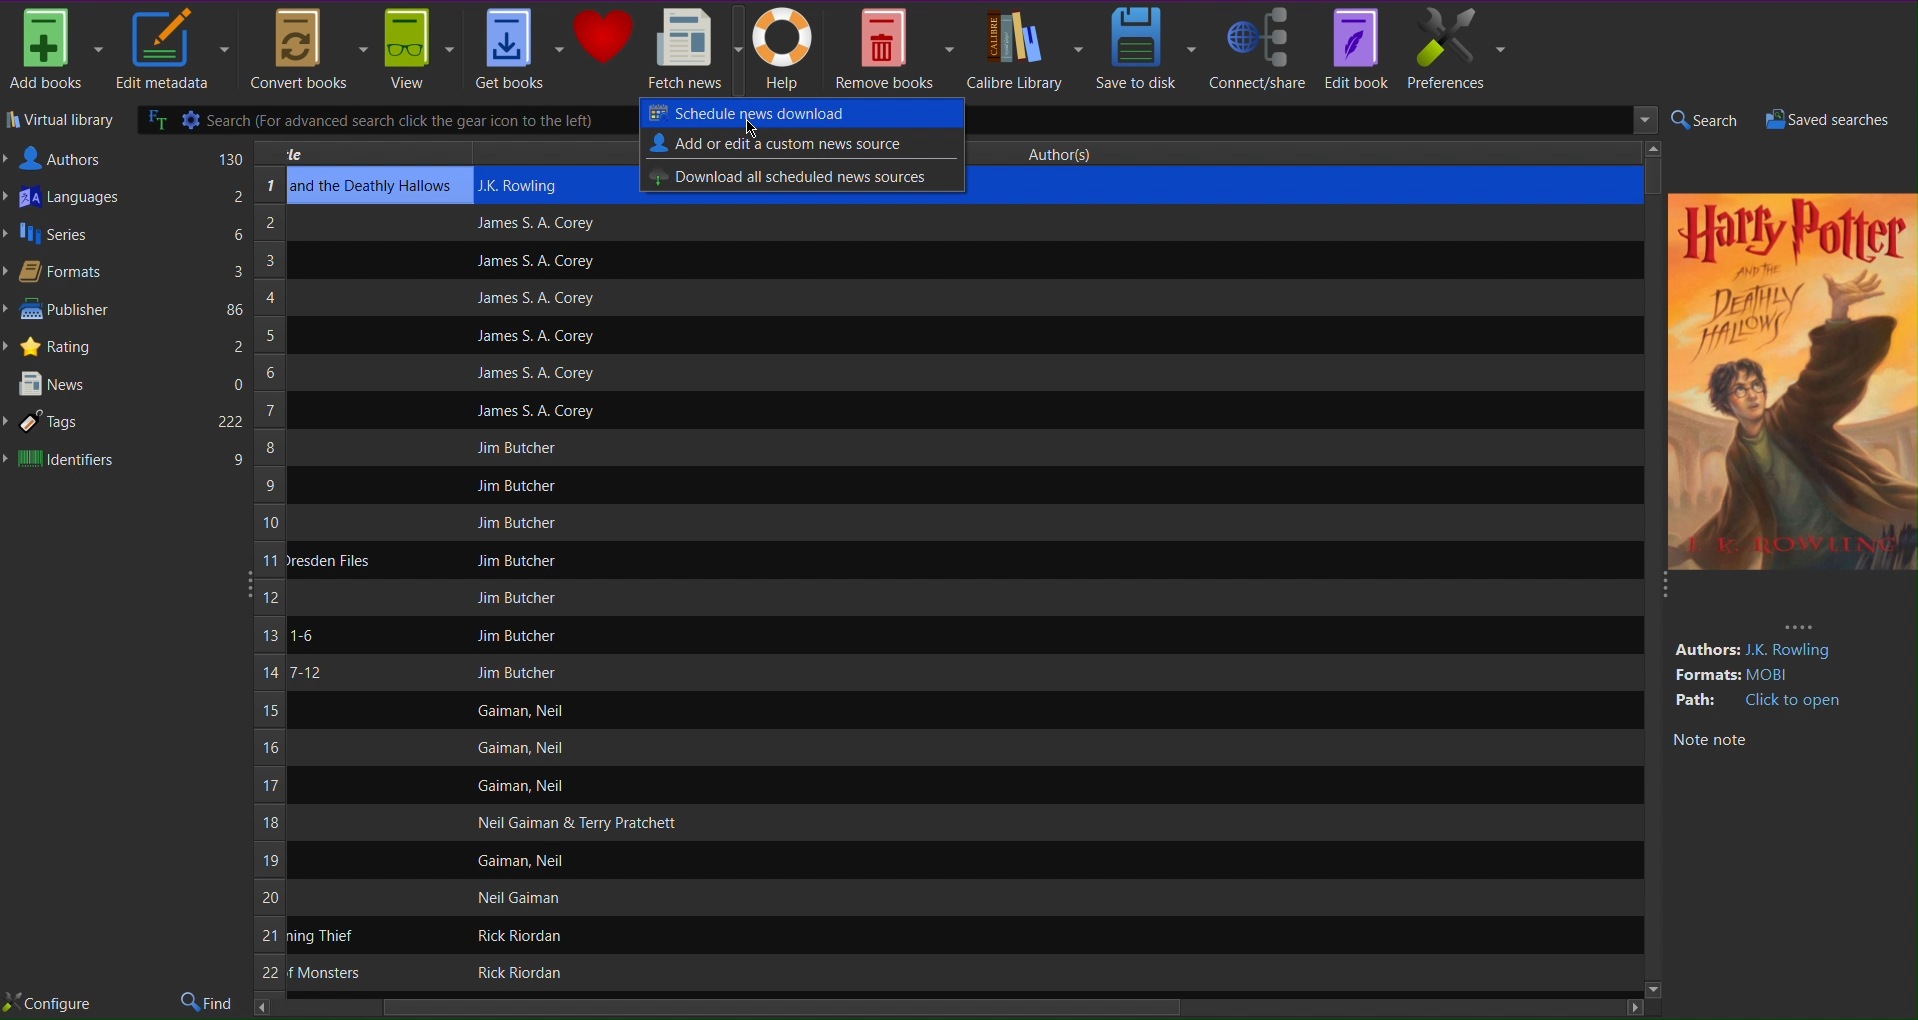 The image size is (1918, 1020). I want to click on ning thief, so click(323, 936).